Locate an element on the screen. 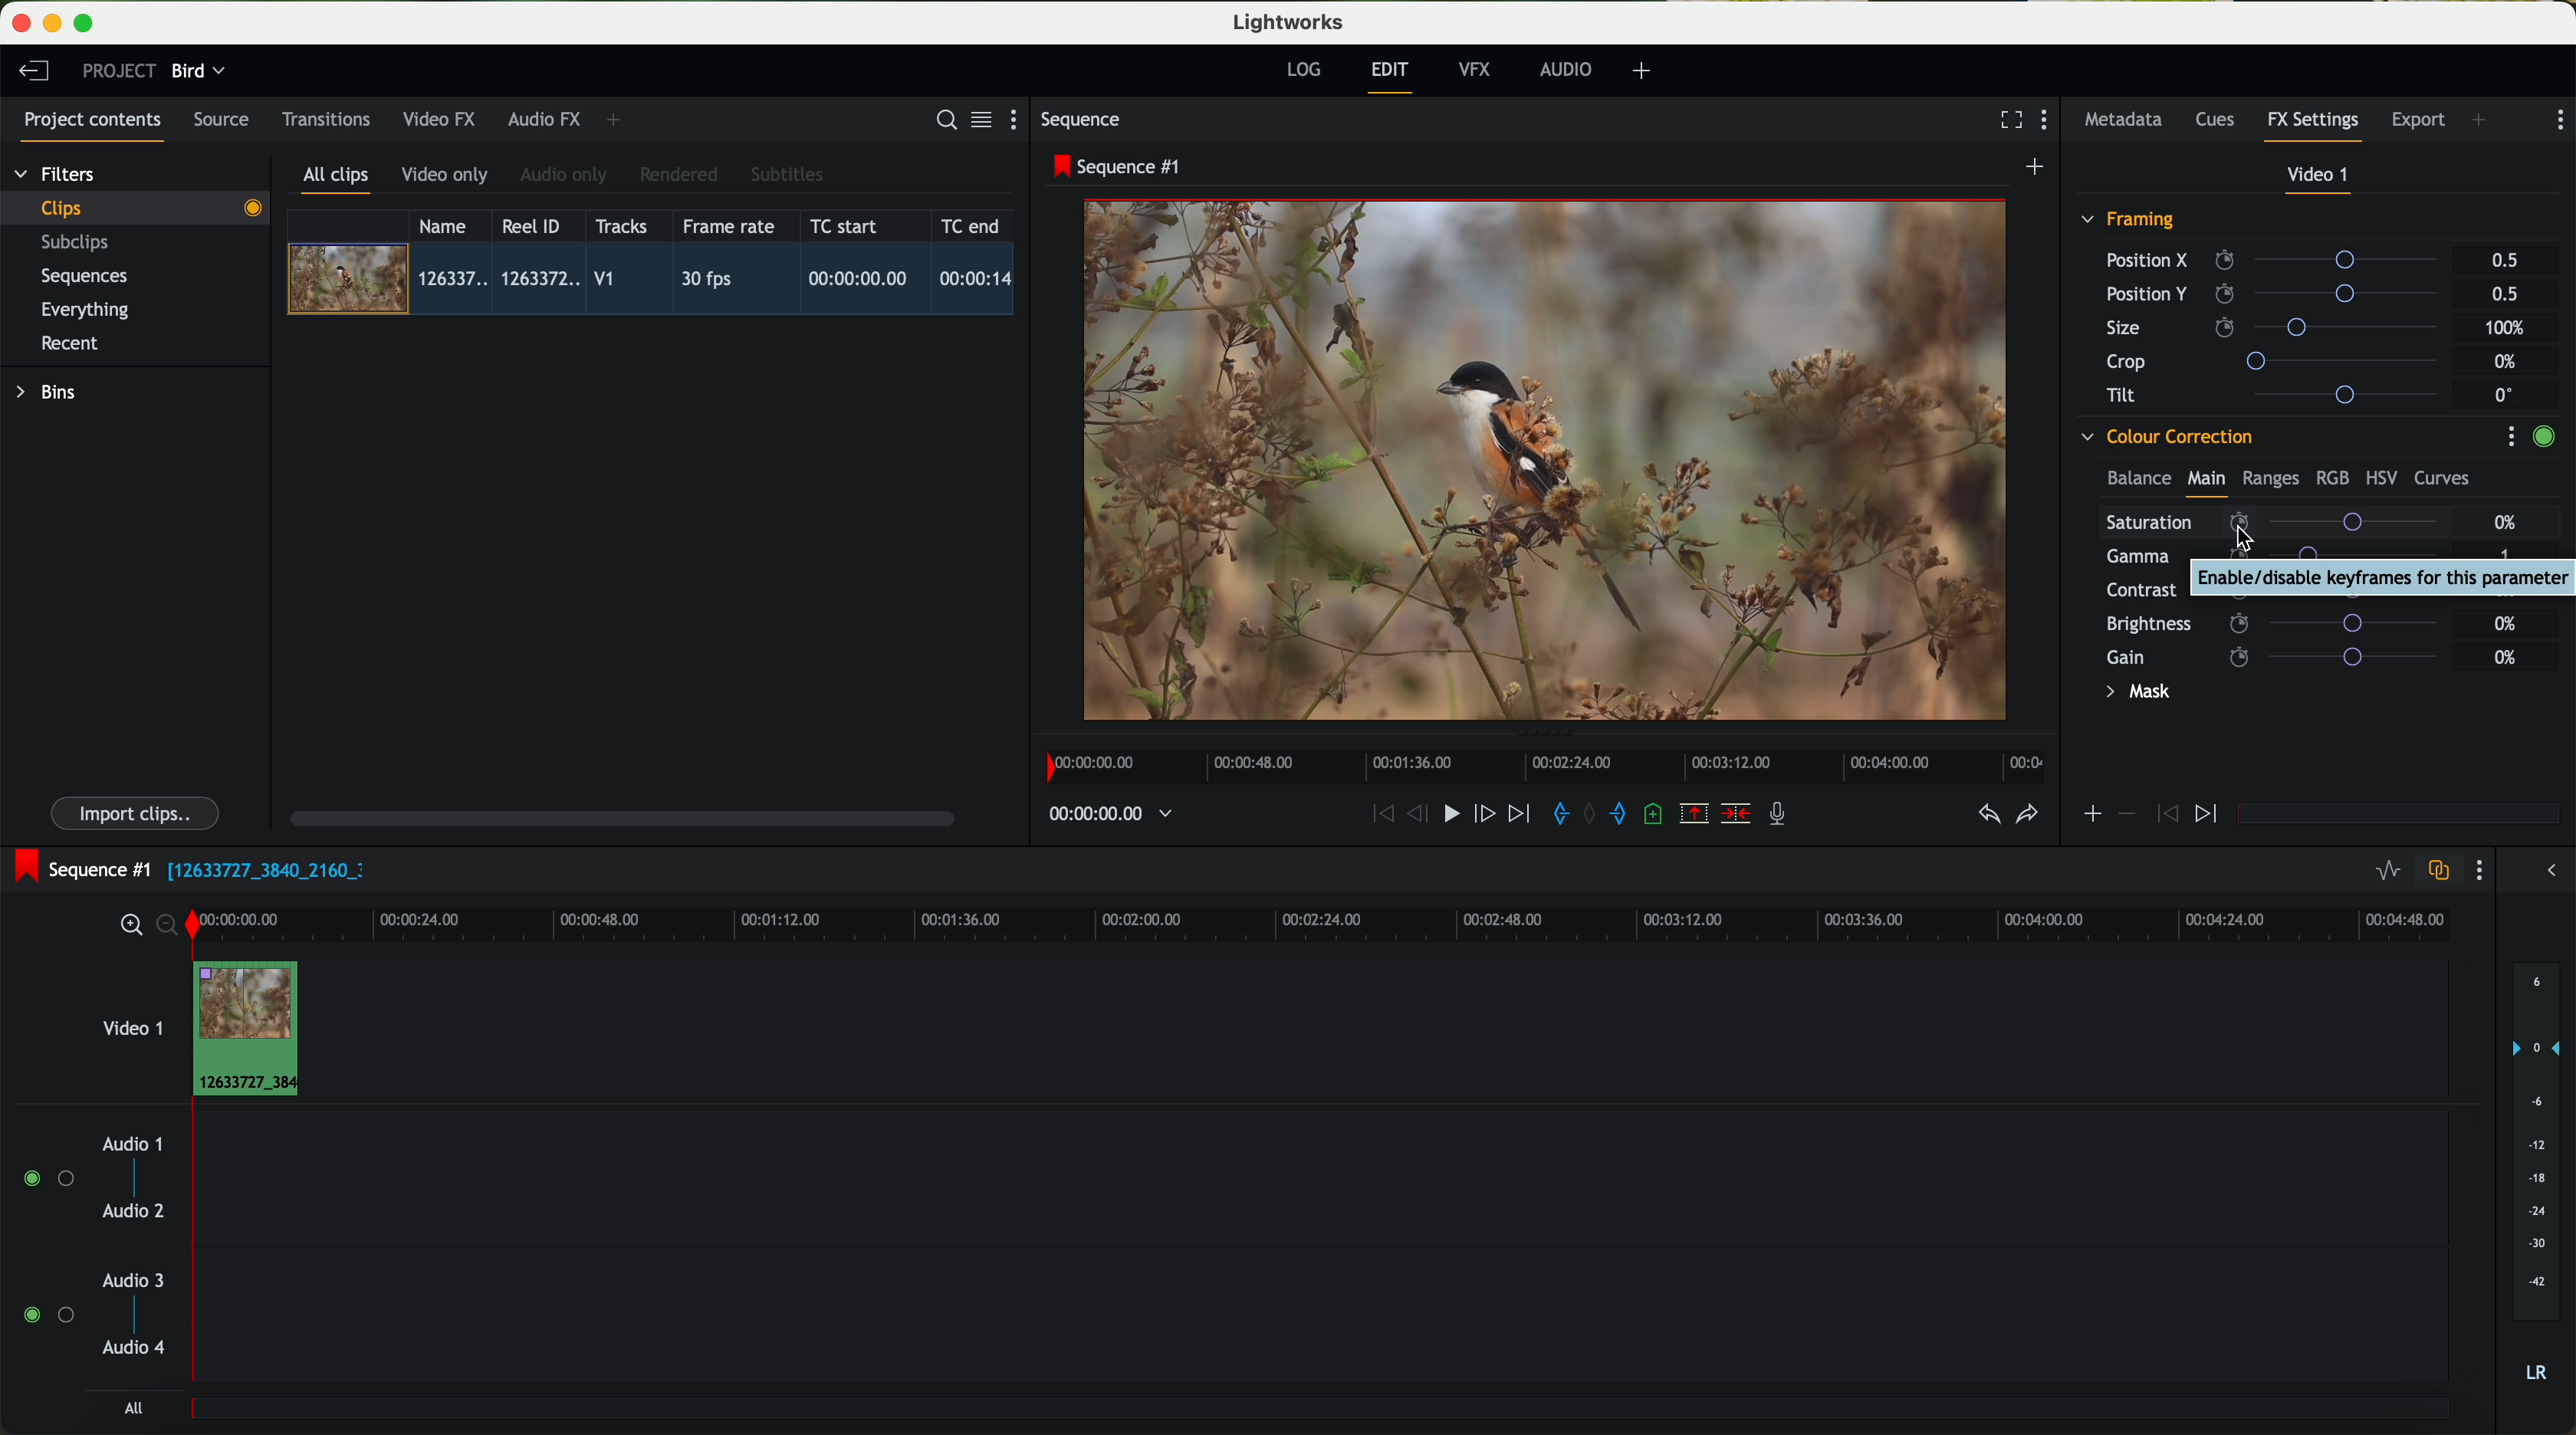 The height and width of the screenshot is (1435, 2576). audio output level (d/B) is located at coordinates (2537, 1179).